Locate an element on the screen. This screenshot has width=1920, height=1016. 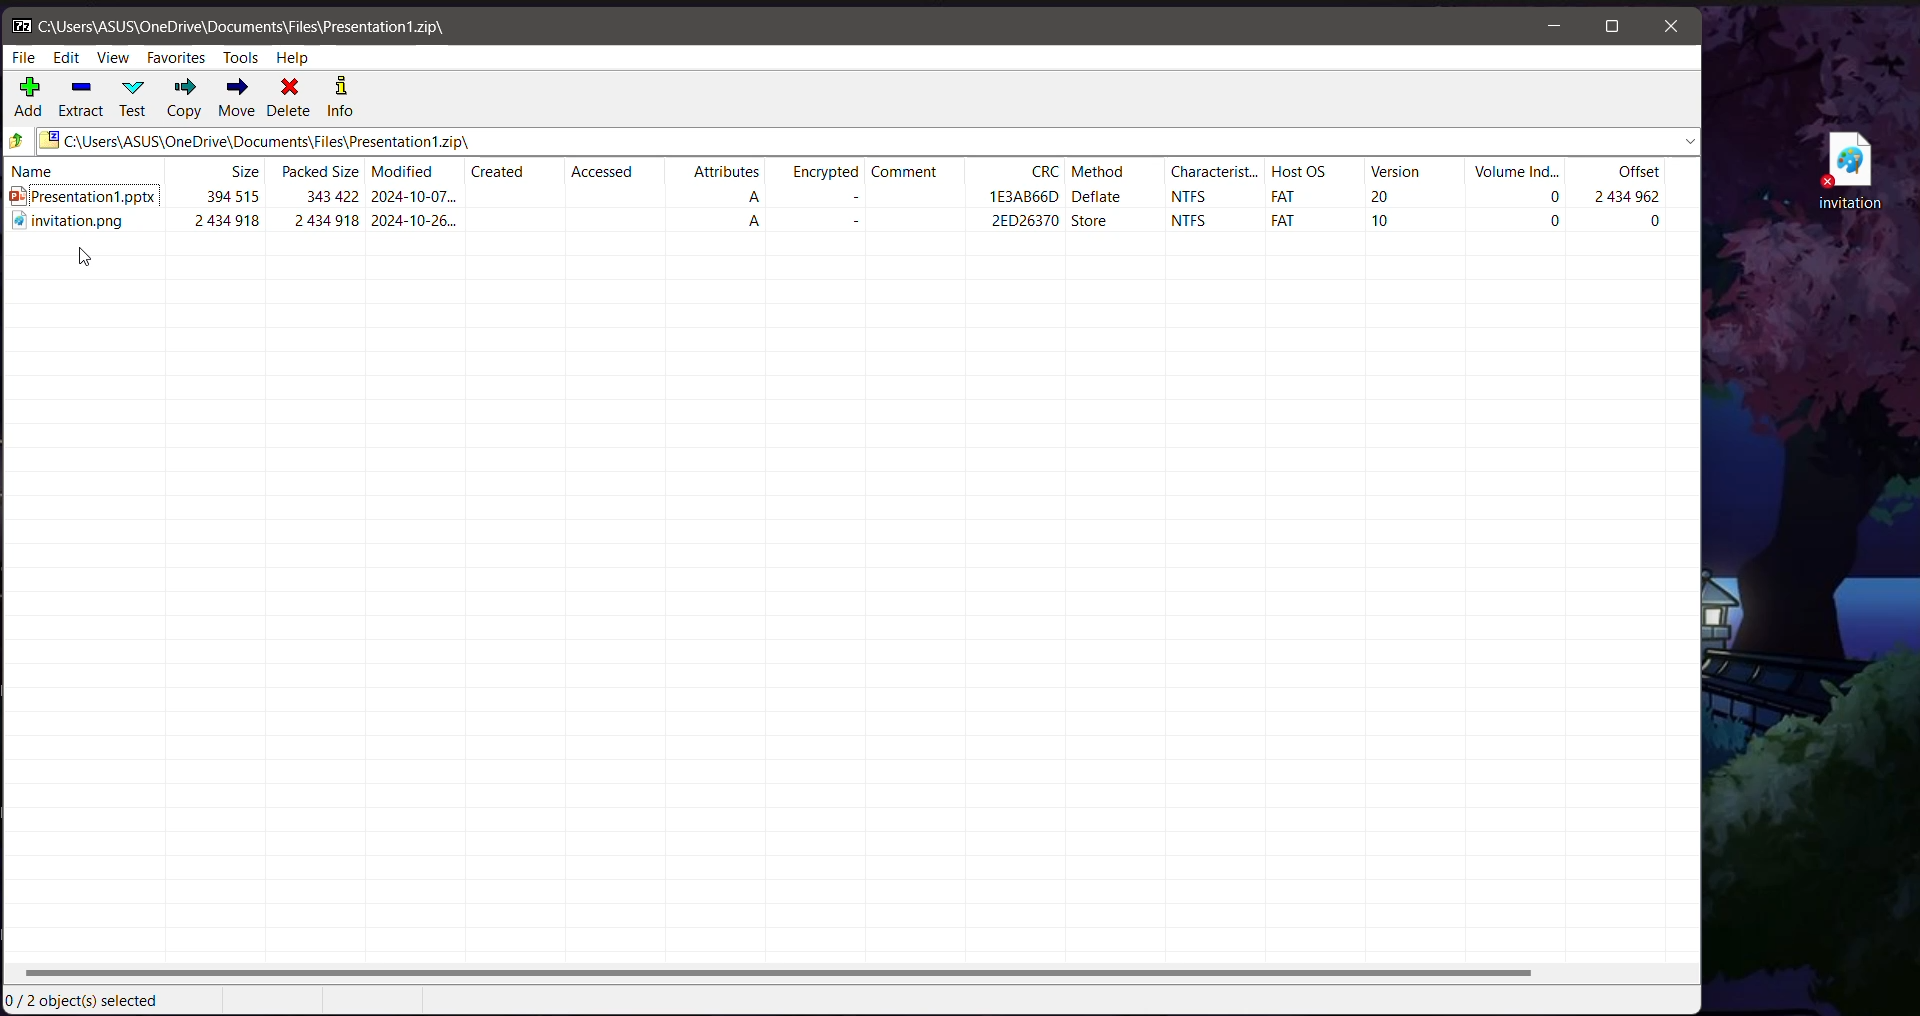
Characteristics is located at coordinates (1215, 170).